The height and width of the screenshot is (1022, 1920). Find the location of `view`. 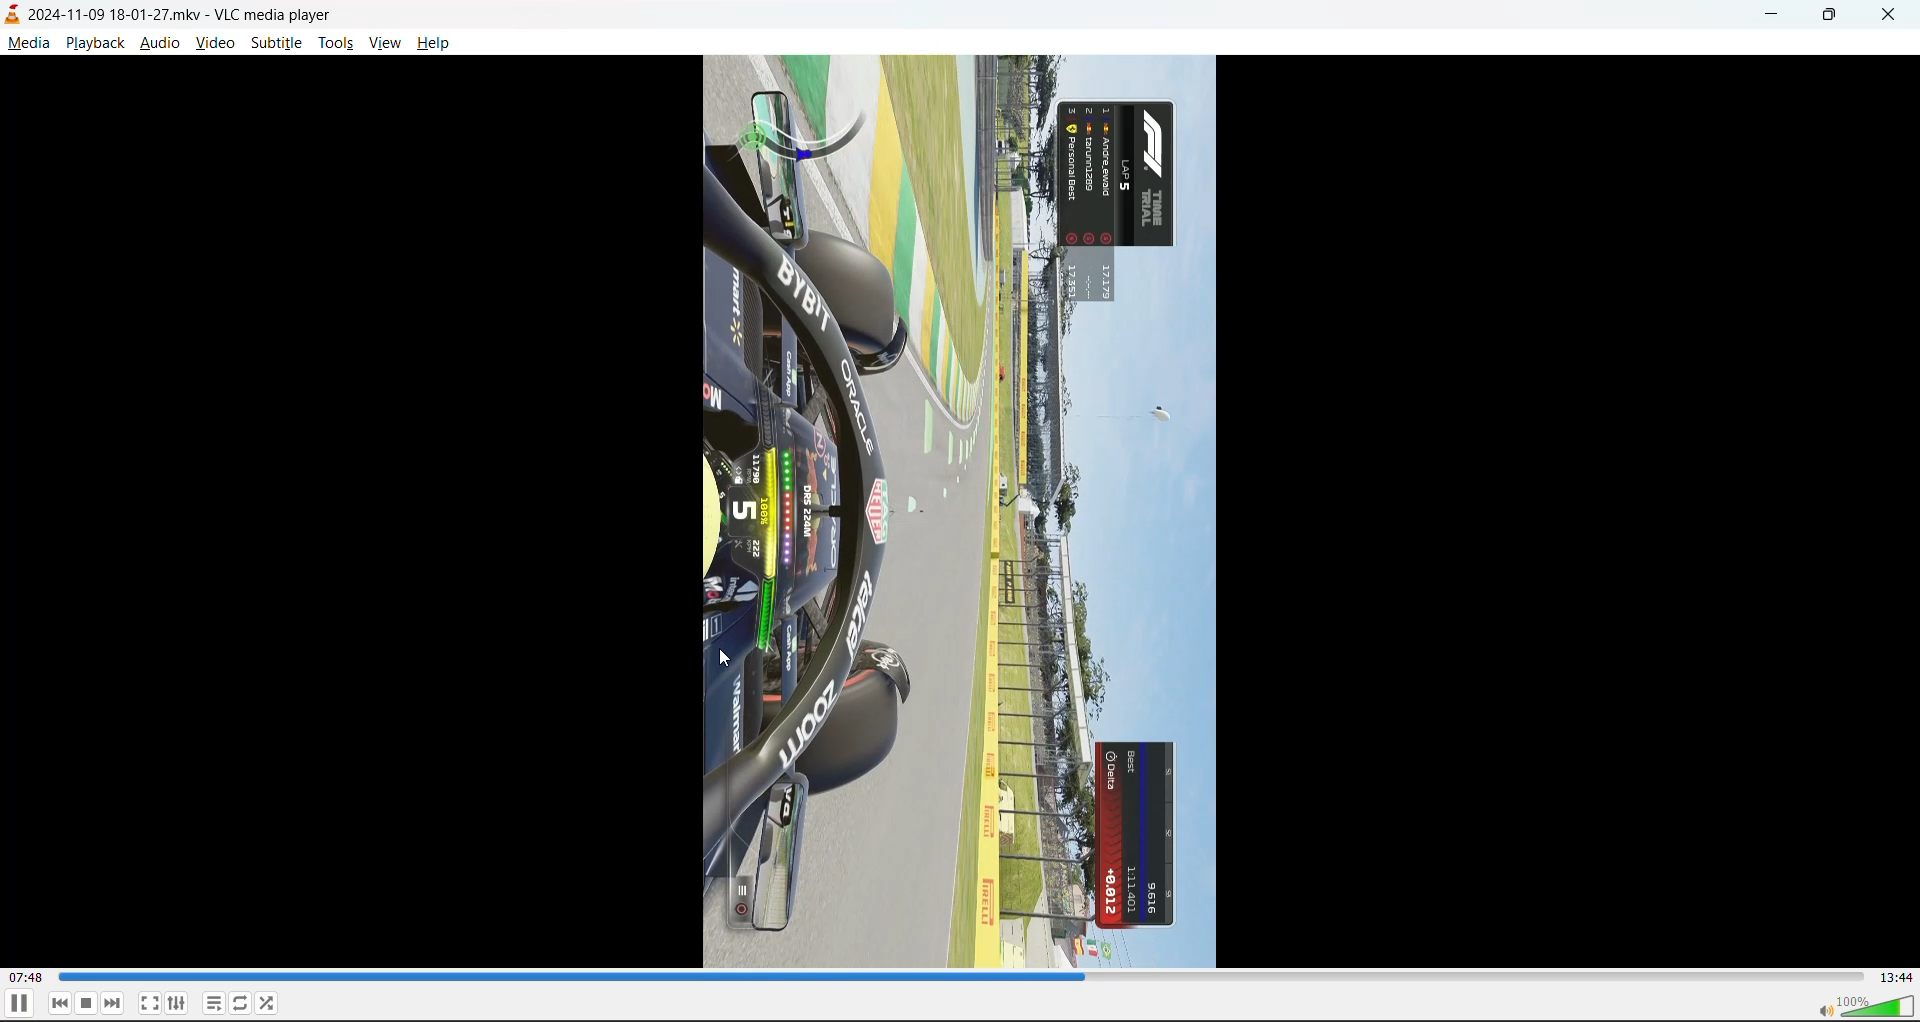

view is located at coordinates (388, 41).